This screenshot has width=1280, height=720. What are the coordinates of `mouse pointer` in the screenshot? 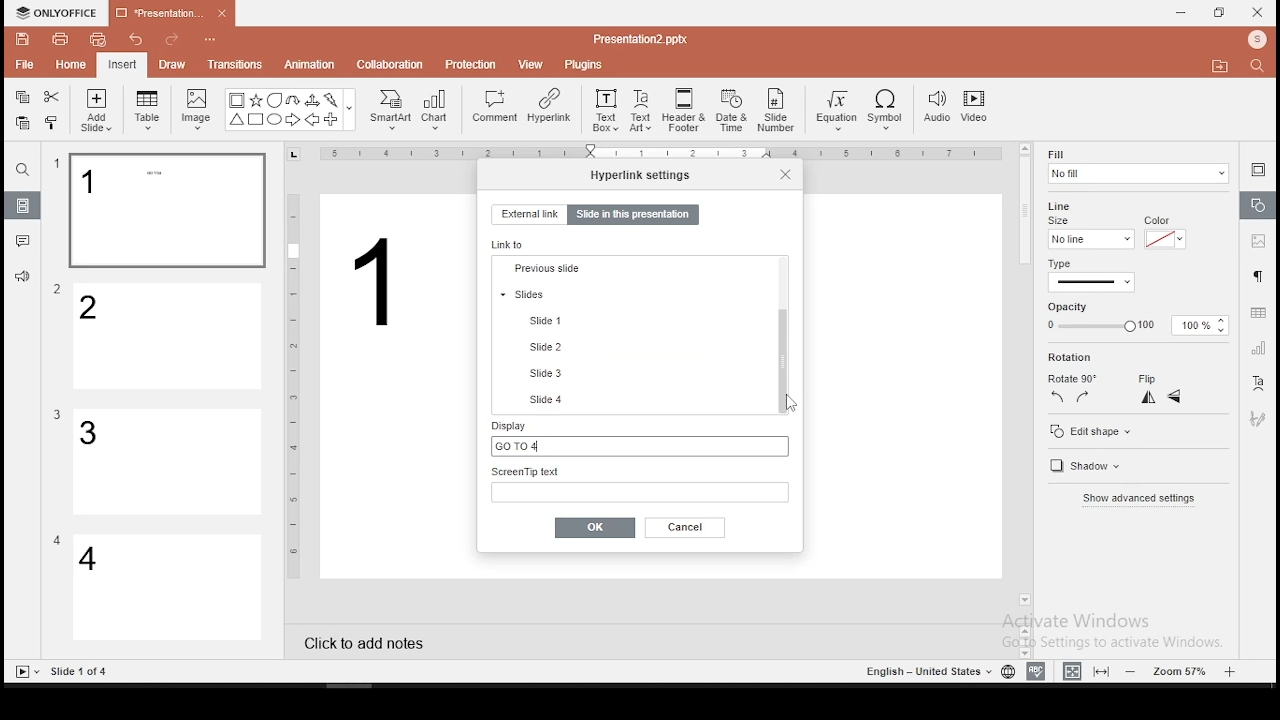 It's located at (787, 402).